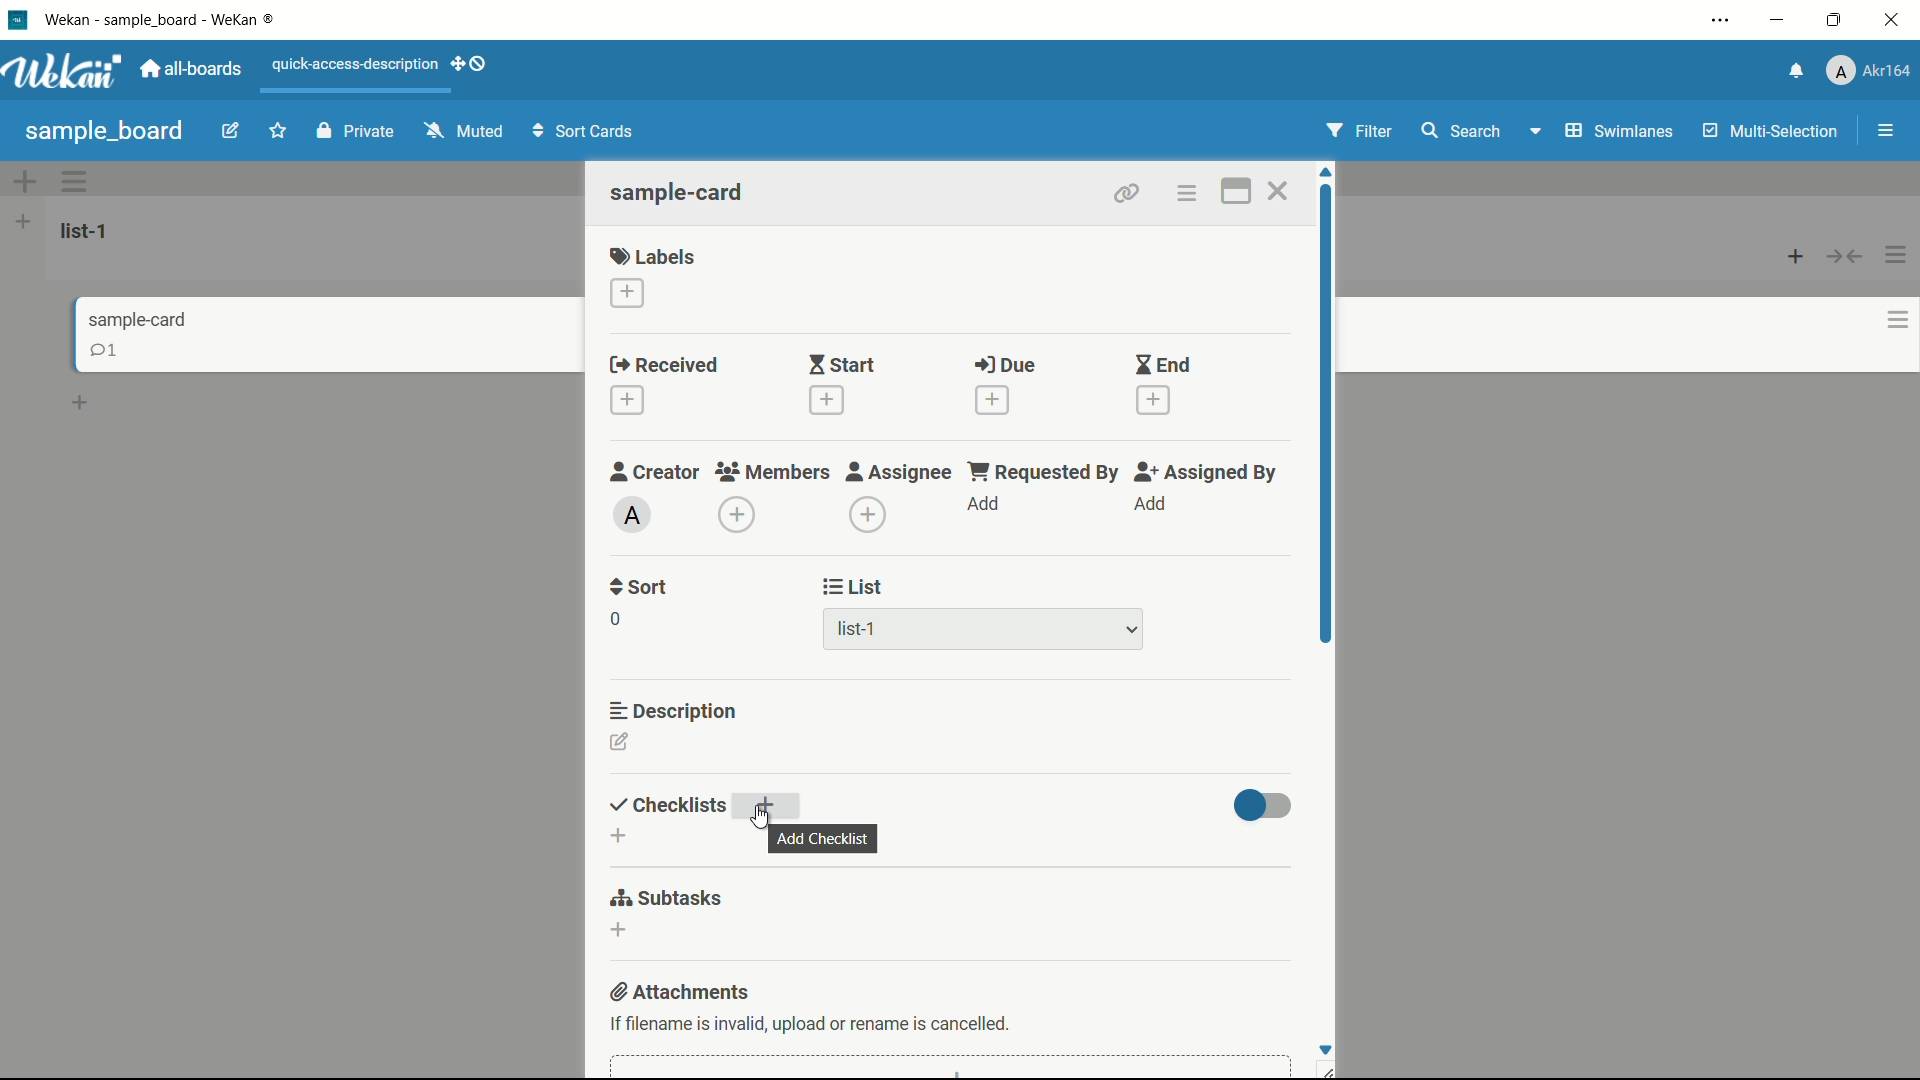  Describe the element at coordinates (652, 474) in the screenshot. I see `creator` at that location.